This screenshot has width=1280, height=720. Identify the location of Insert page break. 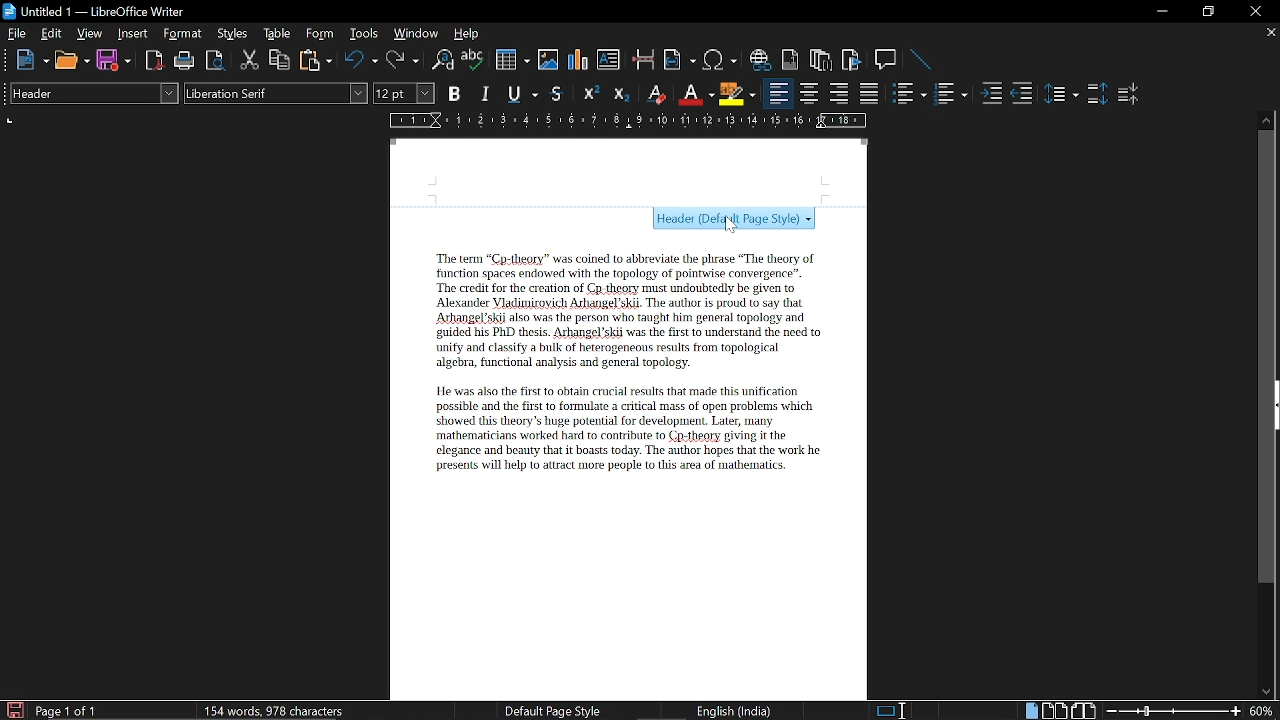
(642, 60).